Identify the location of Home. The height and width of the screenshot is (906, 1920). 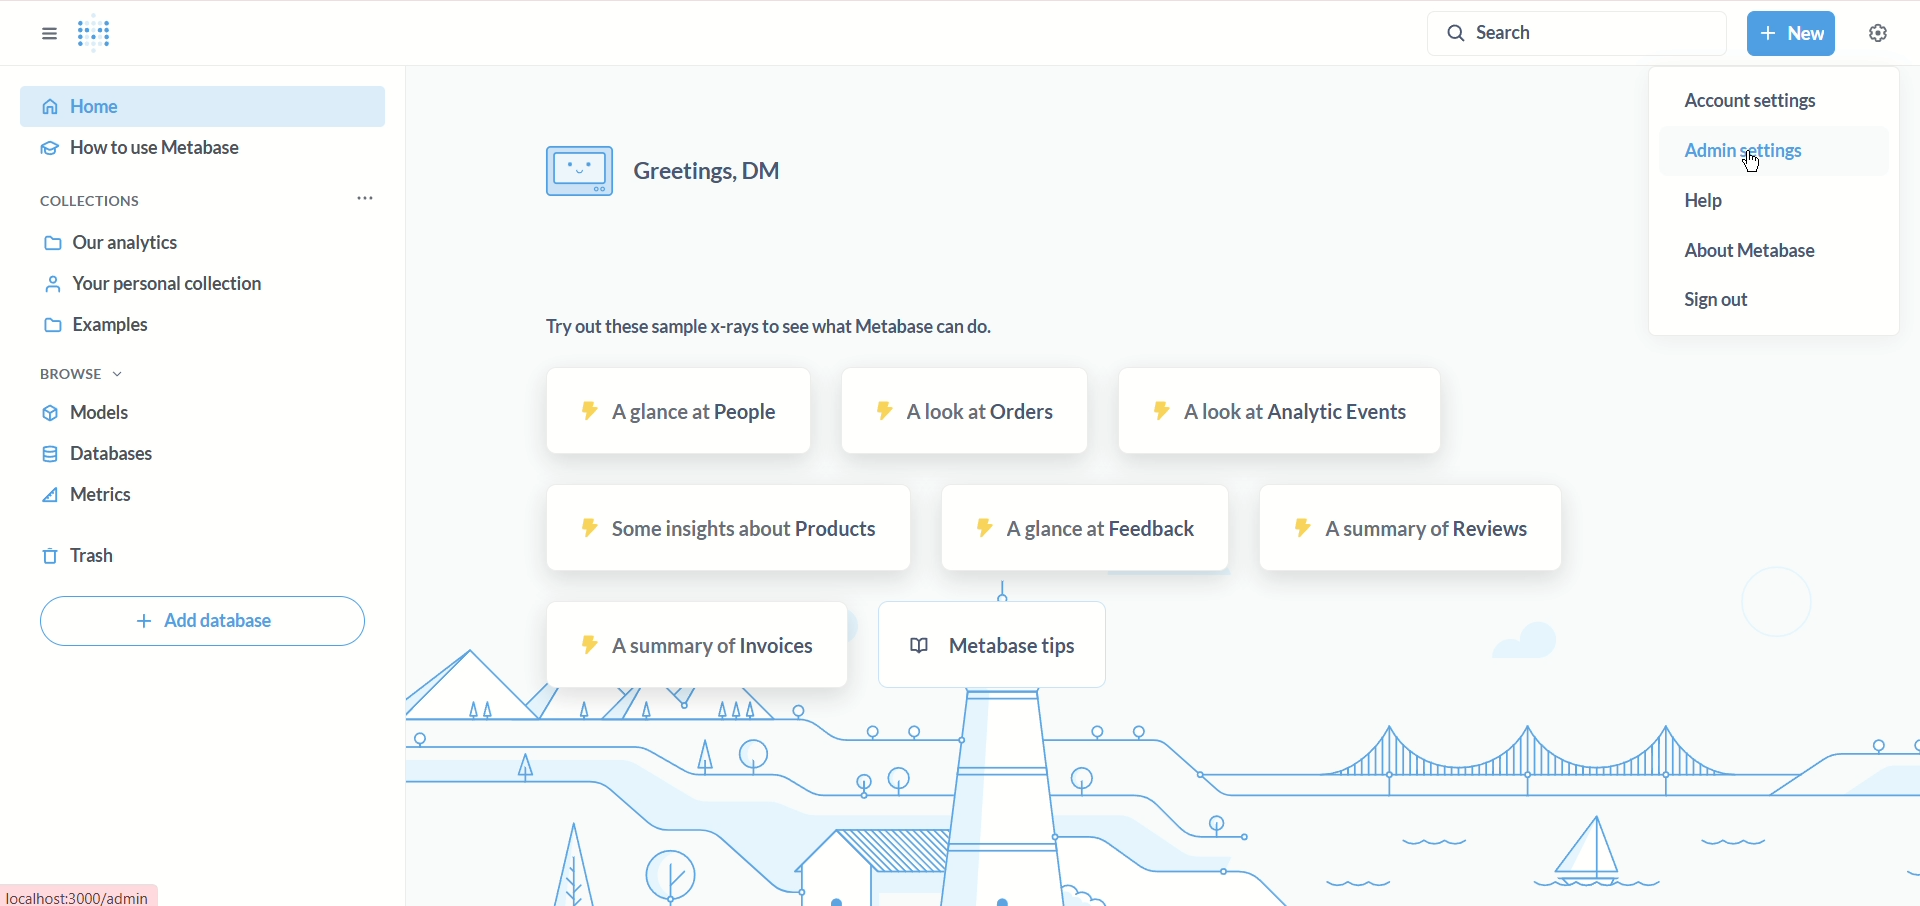
(194, 106).